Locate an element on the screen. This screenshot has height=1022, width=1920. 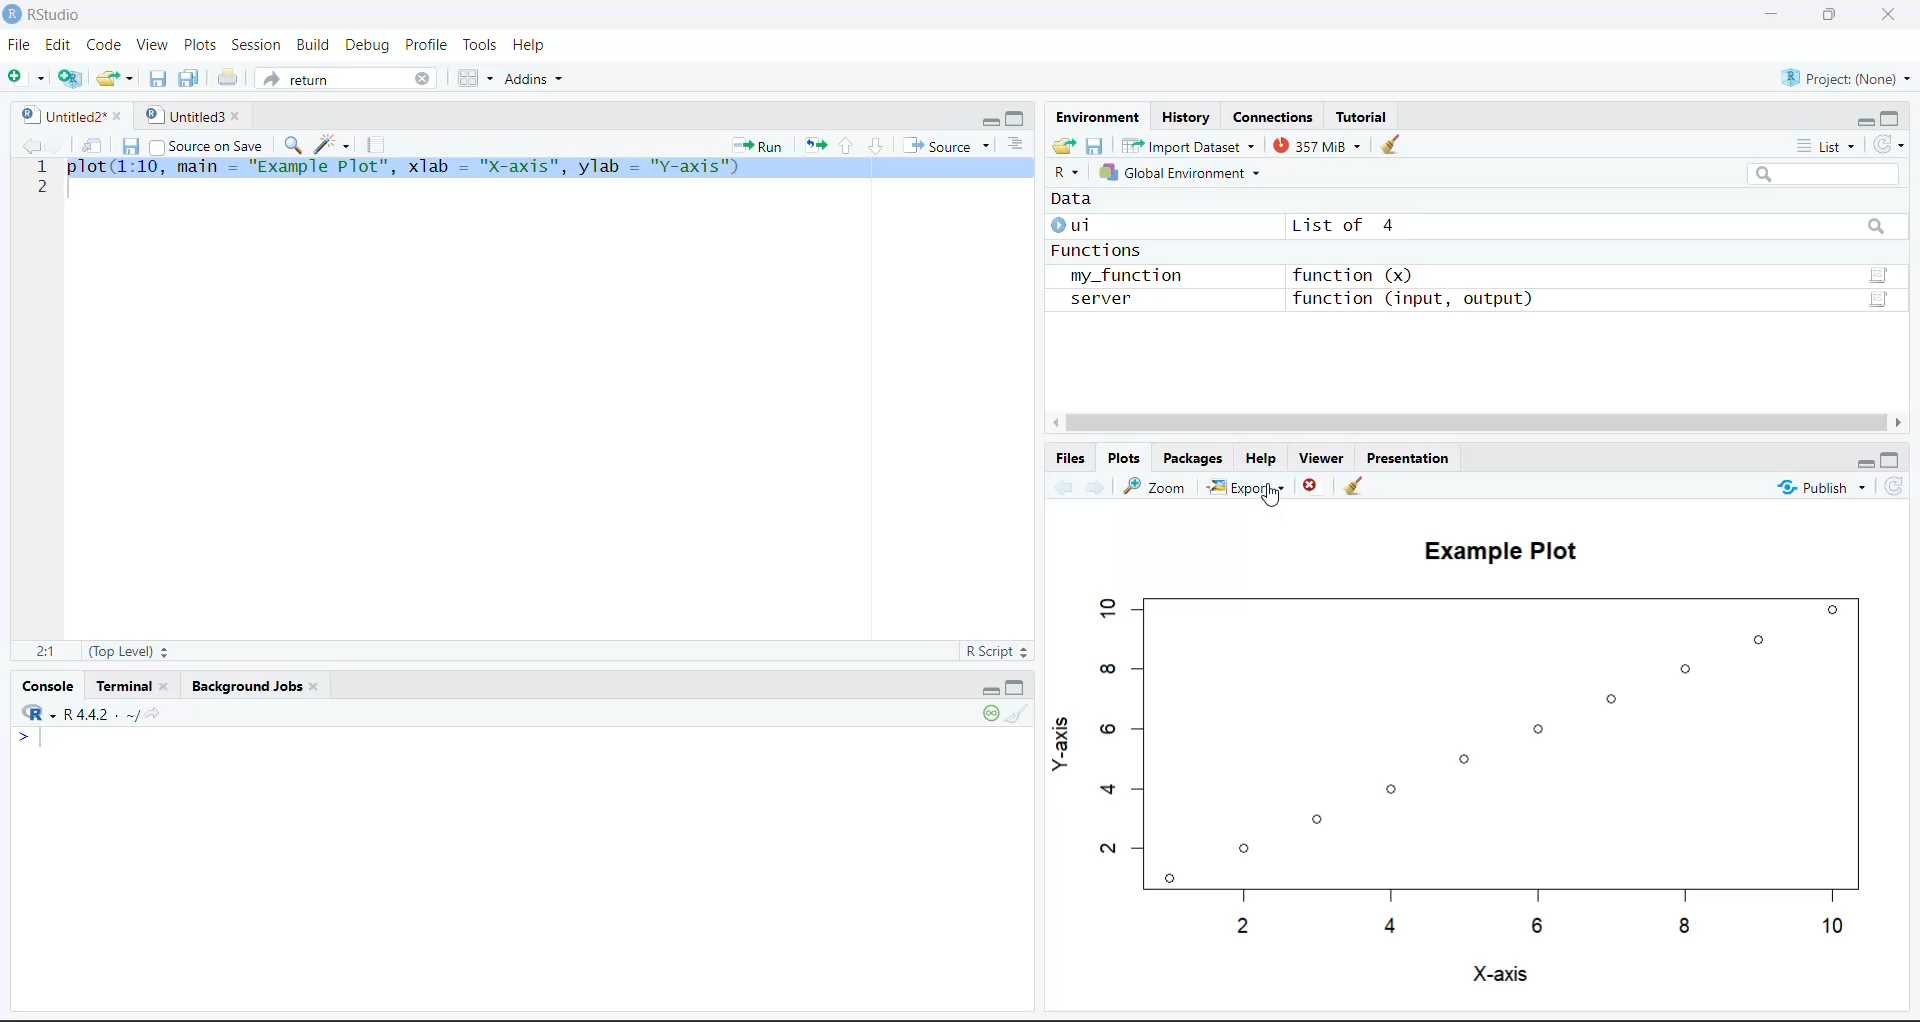
Right is located at coordinates (1900, 422).